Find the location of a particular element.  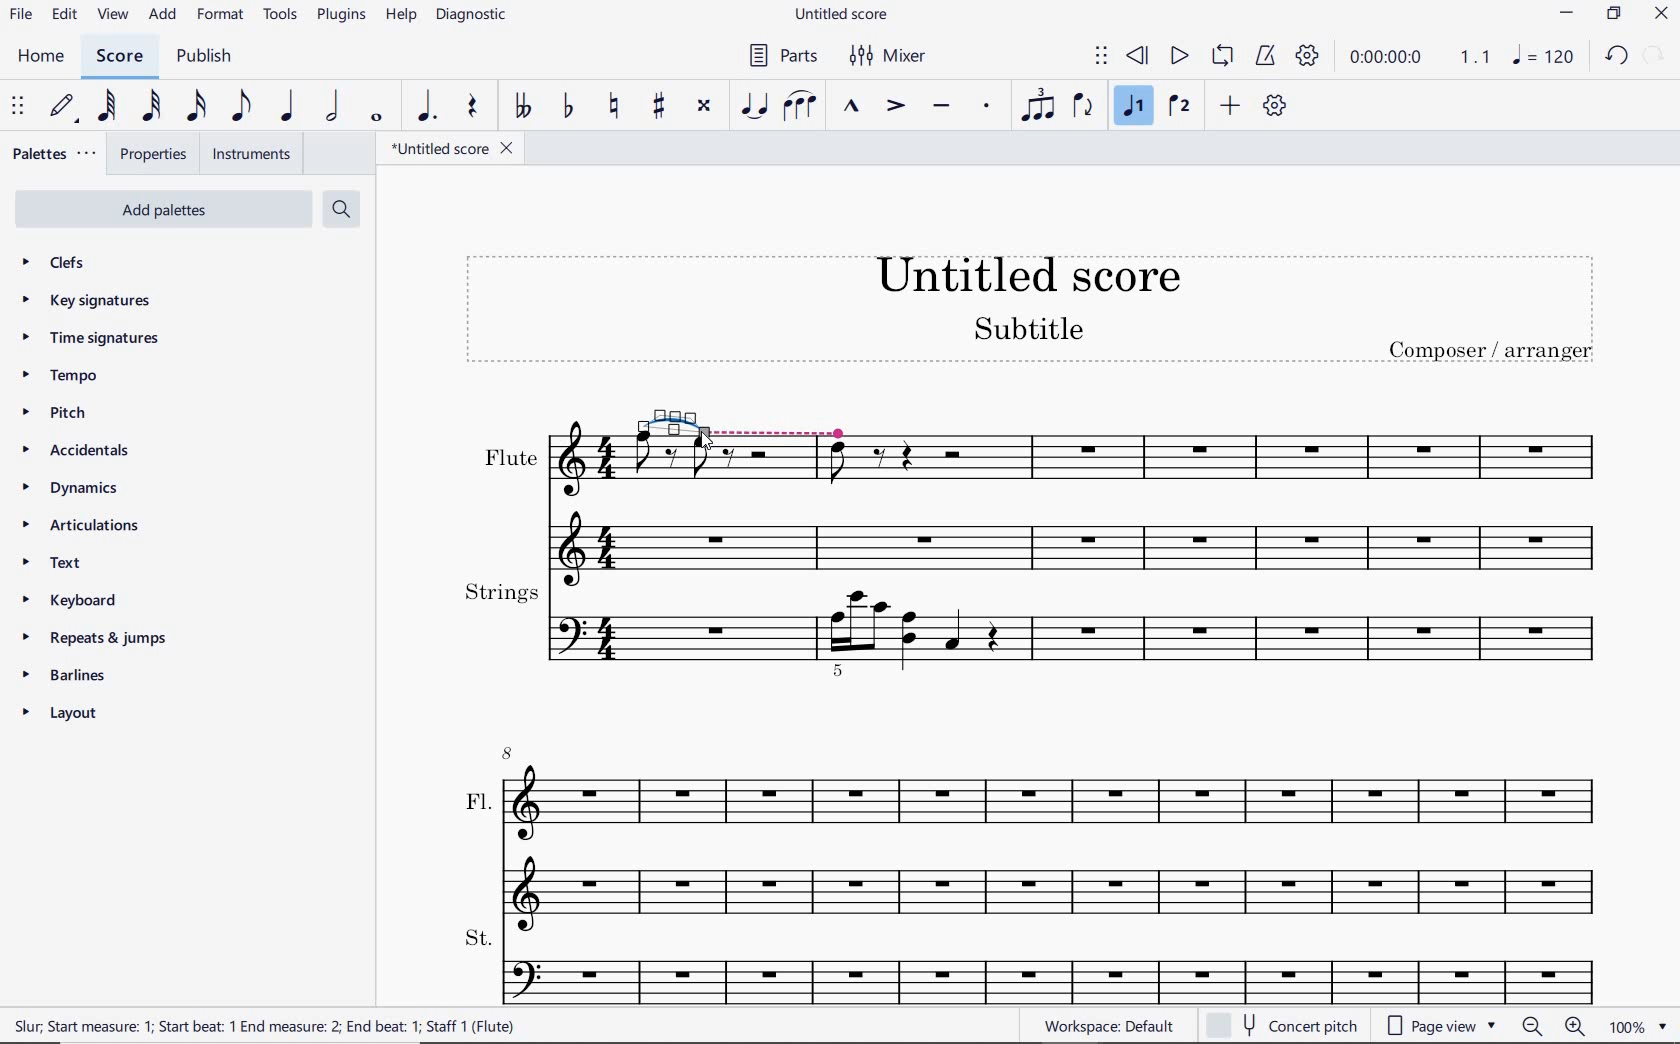

FLIP DIRECTION is located at coordinates (1086, 111).